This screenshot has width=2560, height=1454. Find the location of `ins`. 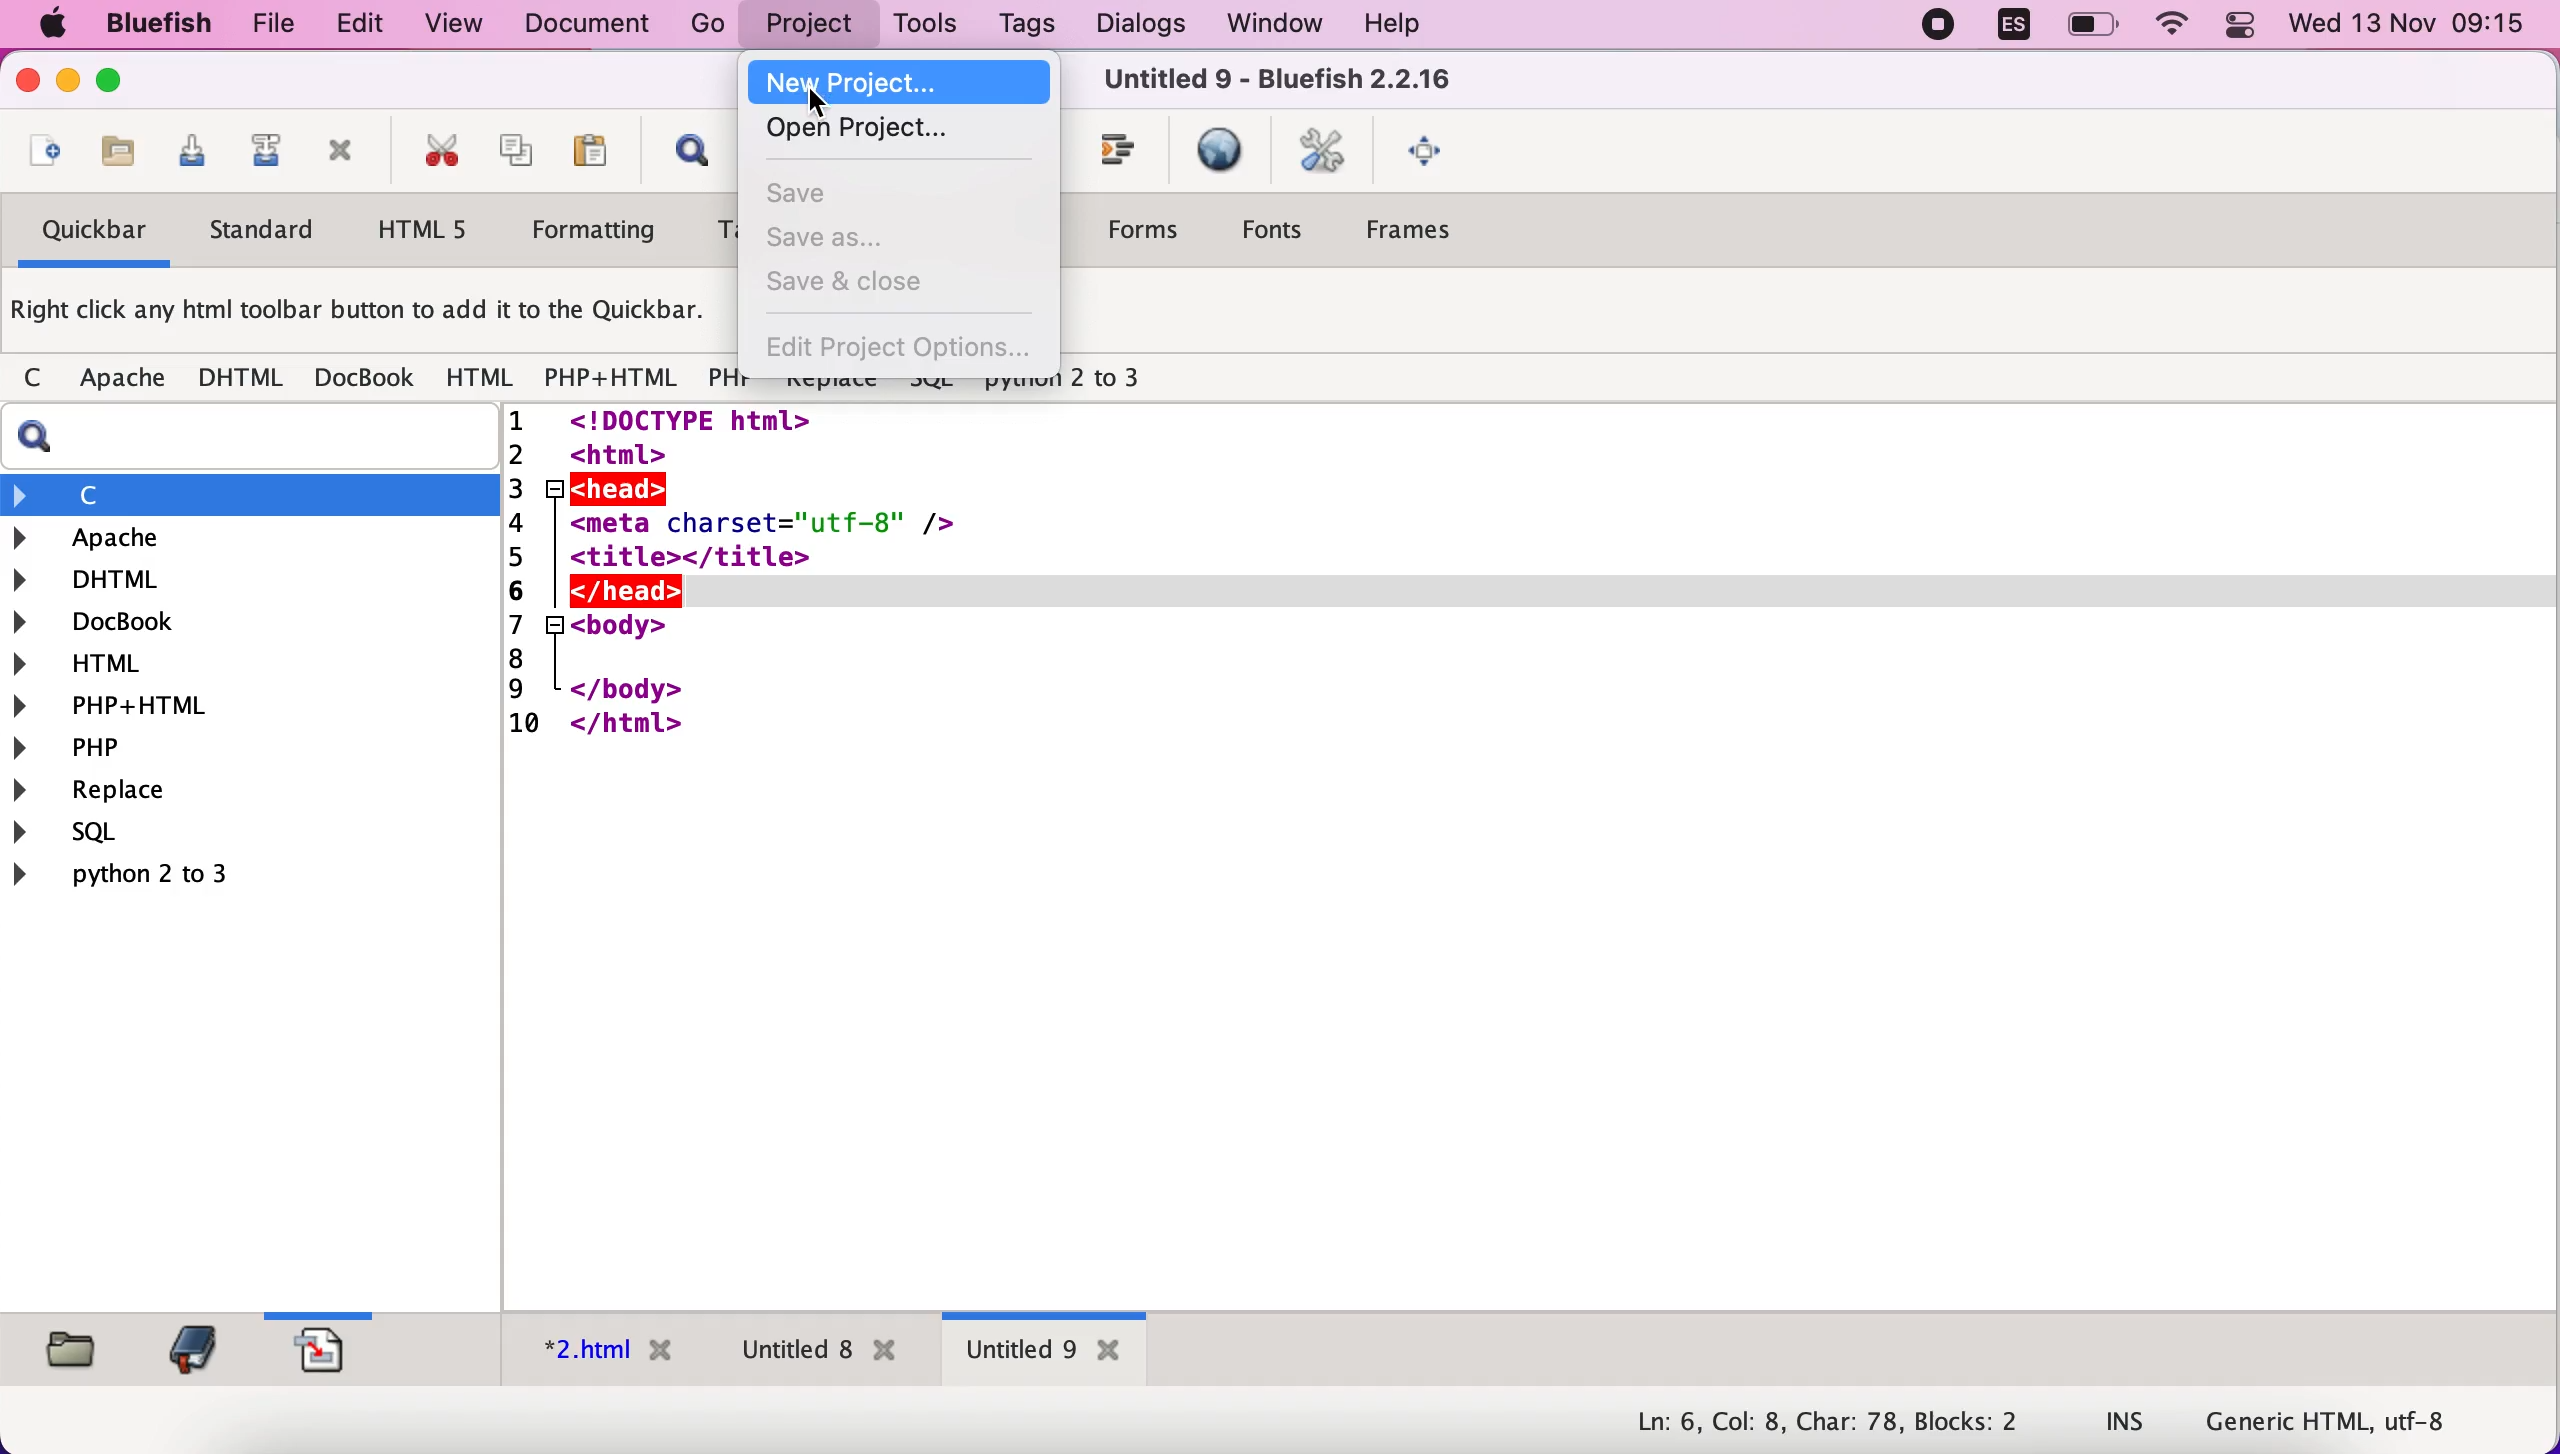

ins is located at coordinates (2126, 1424).